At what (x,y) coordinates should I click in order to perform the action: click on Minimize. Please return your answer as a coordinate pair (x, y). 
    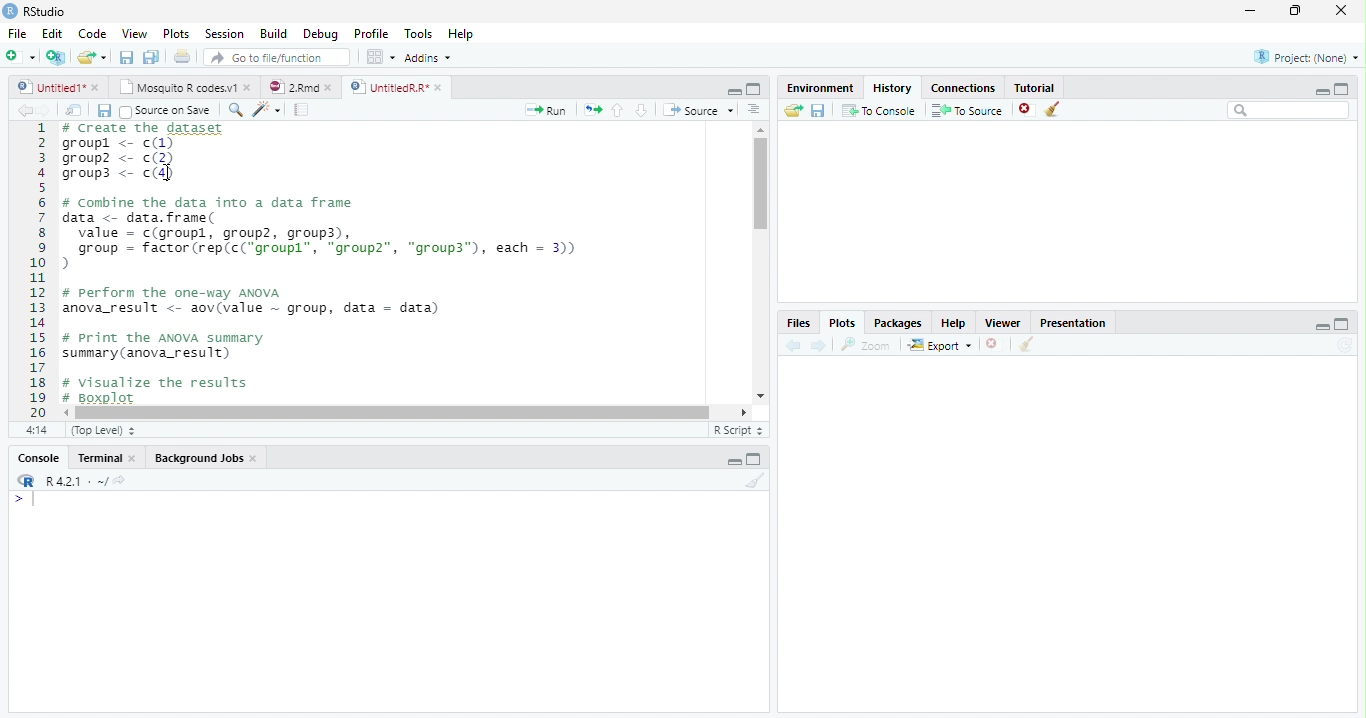
    Looking at the image, I should click on (1251, 12).